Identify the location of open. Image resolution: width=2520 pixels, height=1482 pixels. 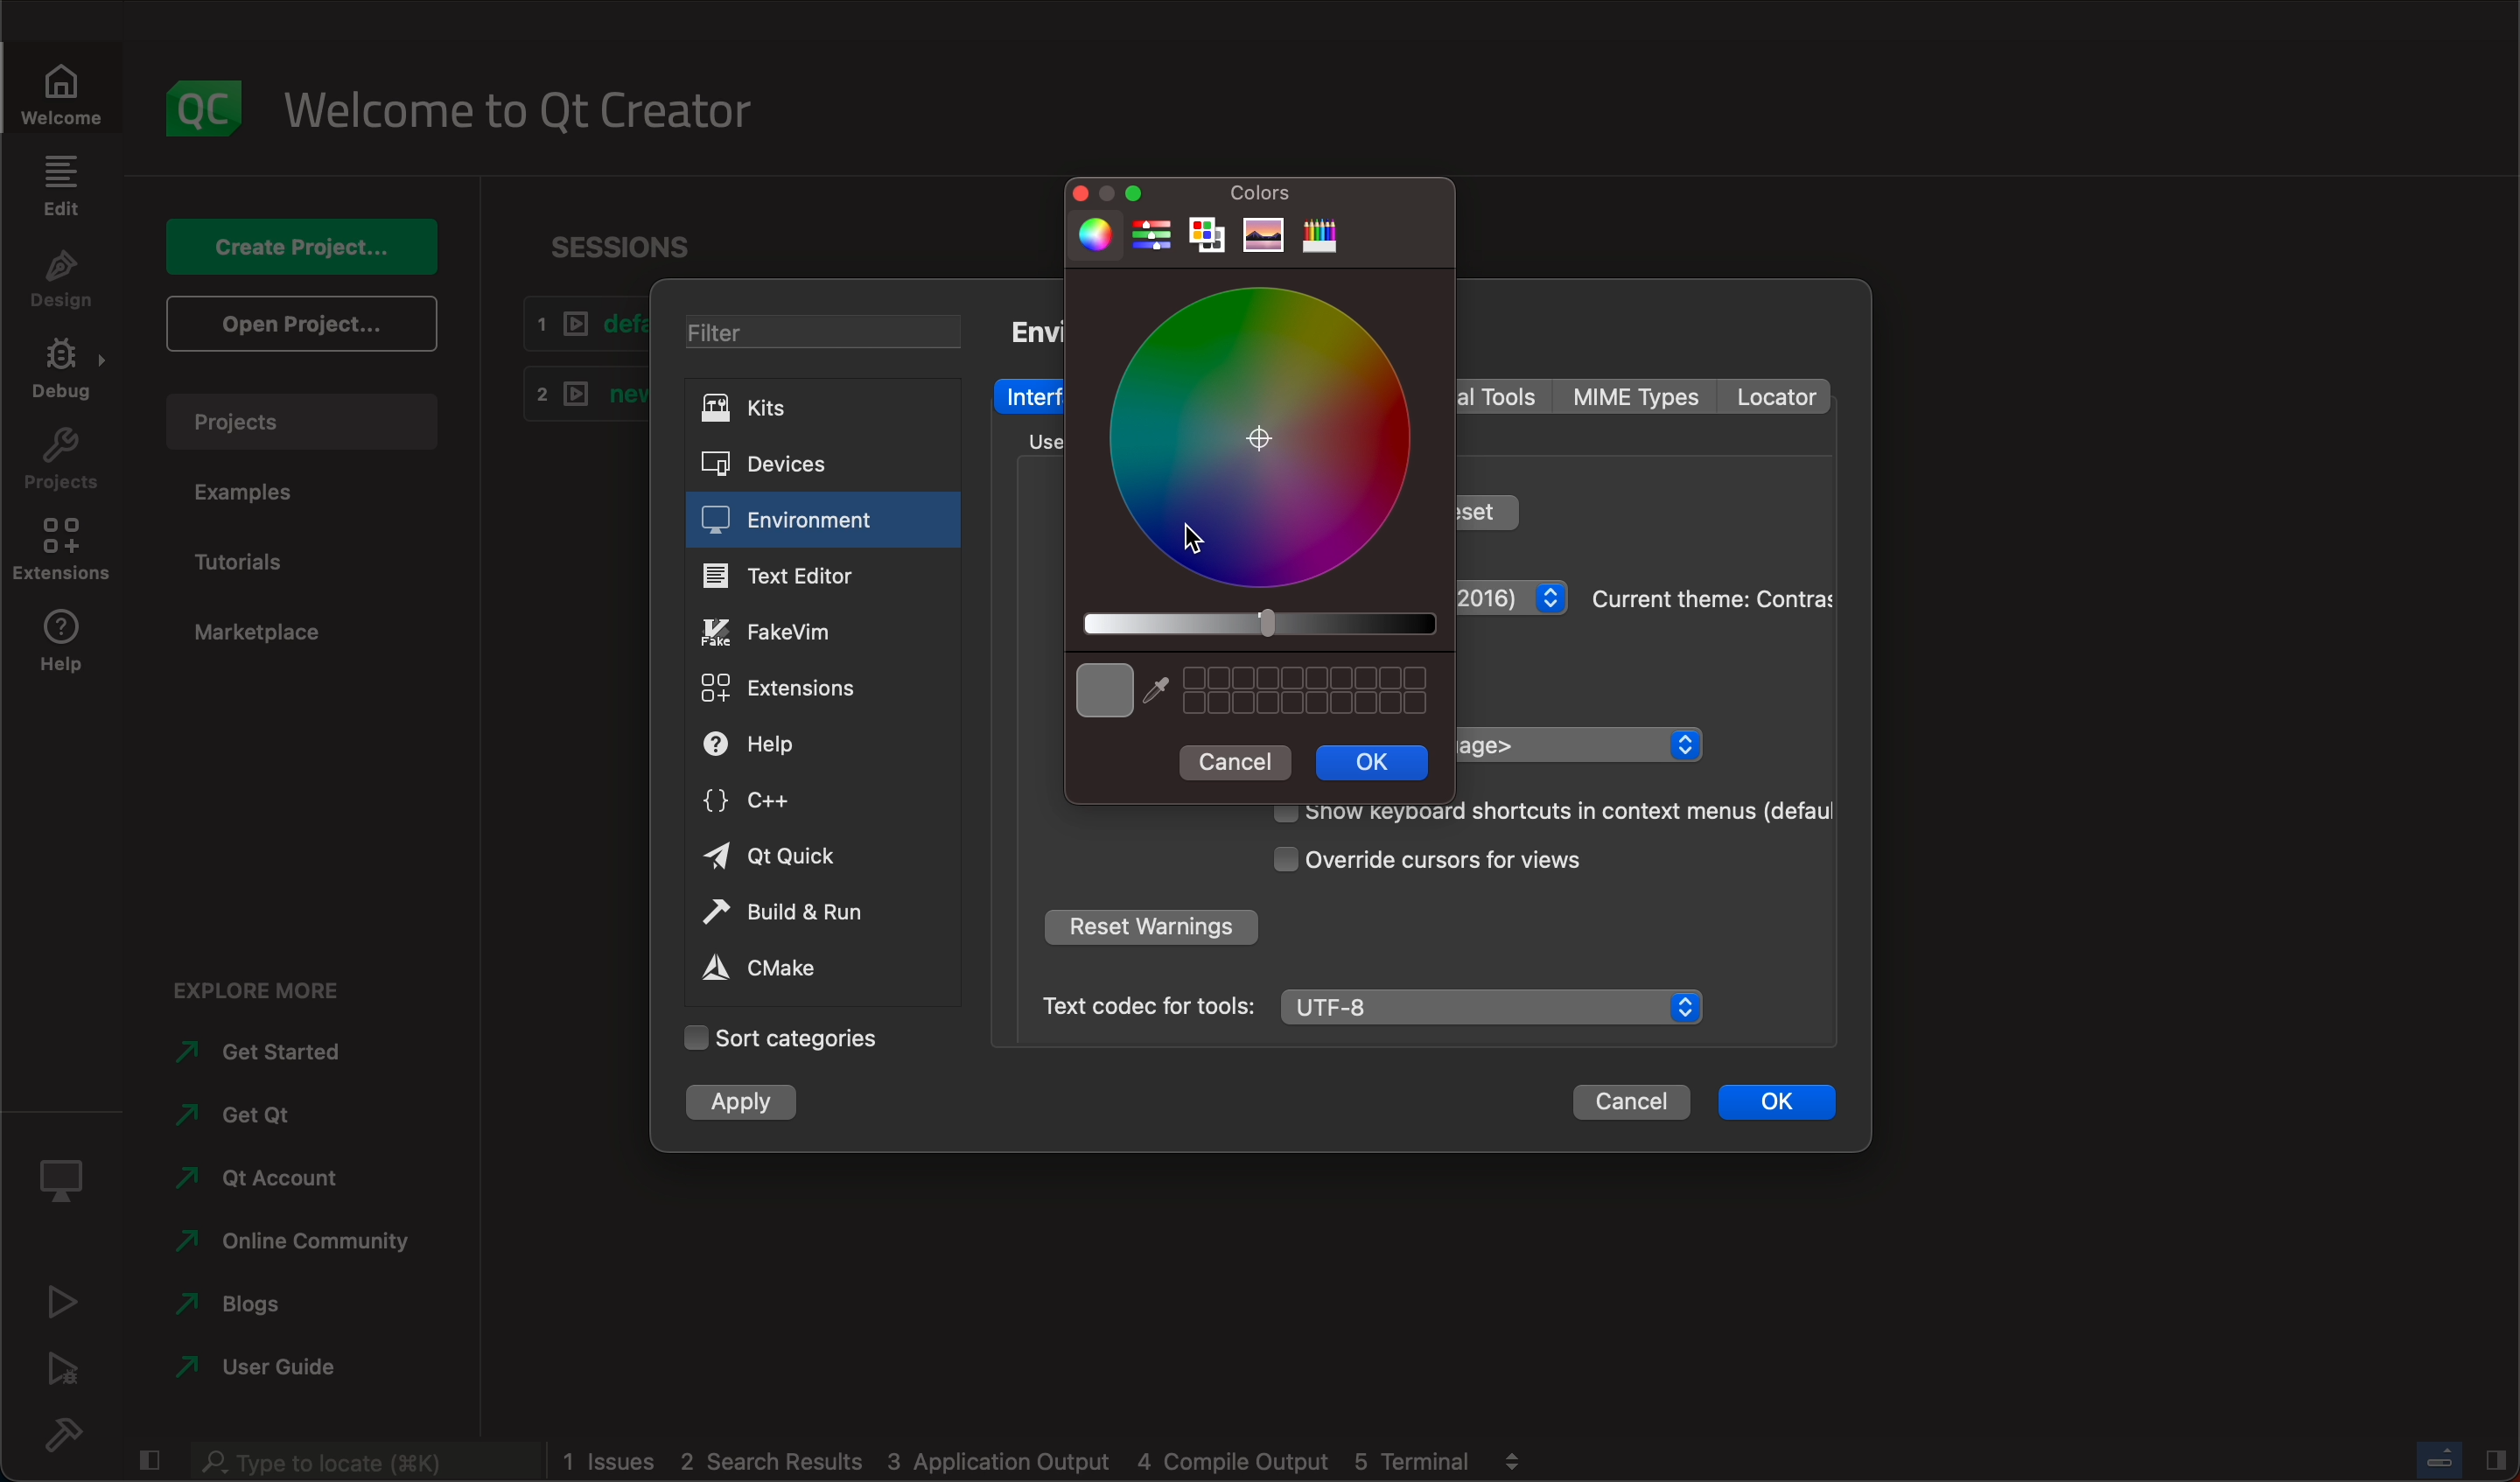
(298, 322).